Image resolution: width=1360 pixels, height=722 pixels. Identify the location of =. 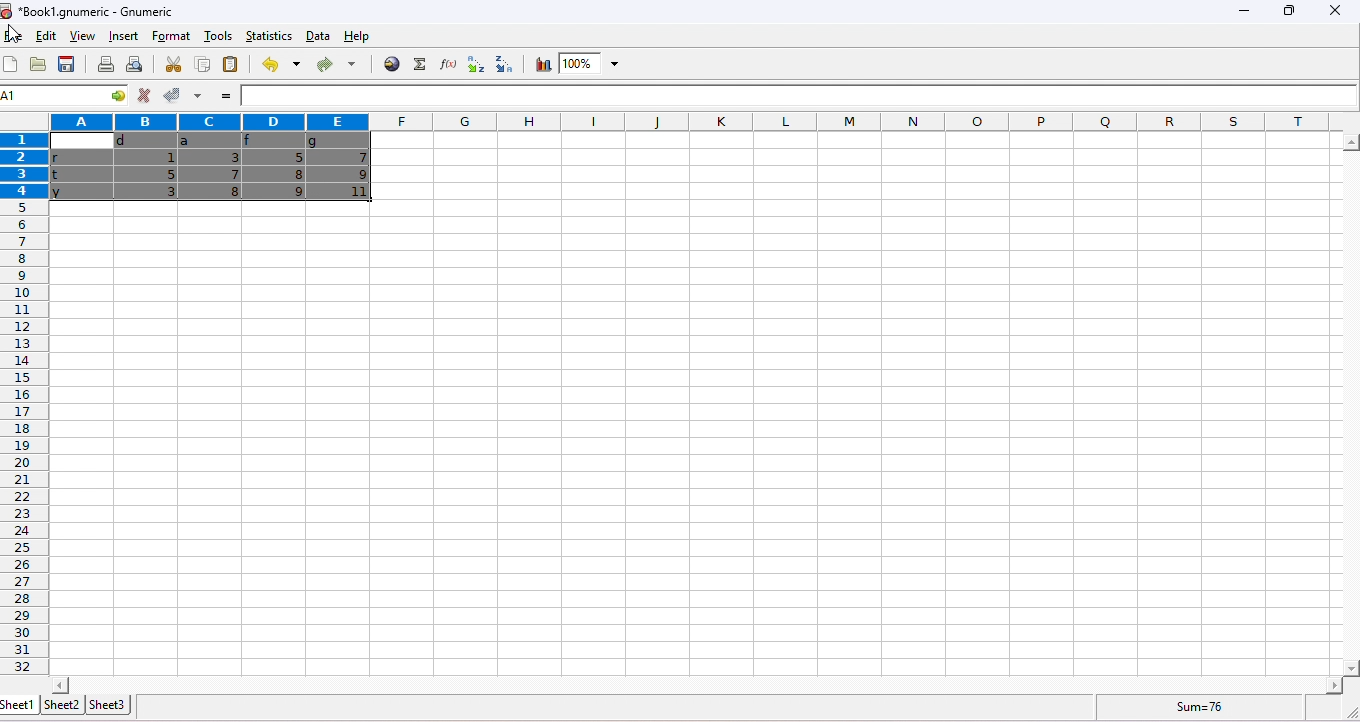
(224, 97).